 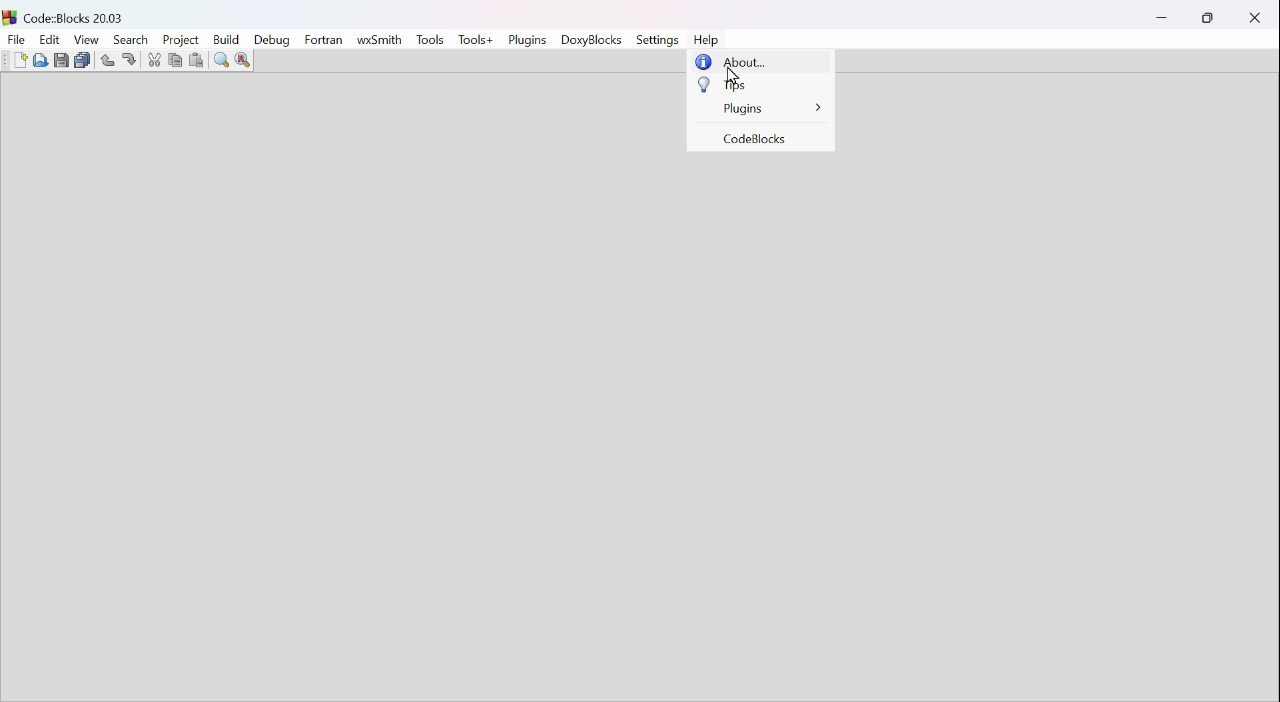 I want to click on Court blocks, so click(x=754, y=140).